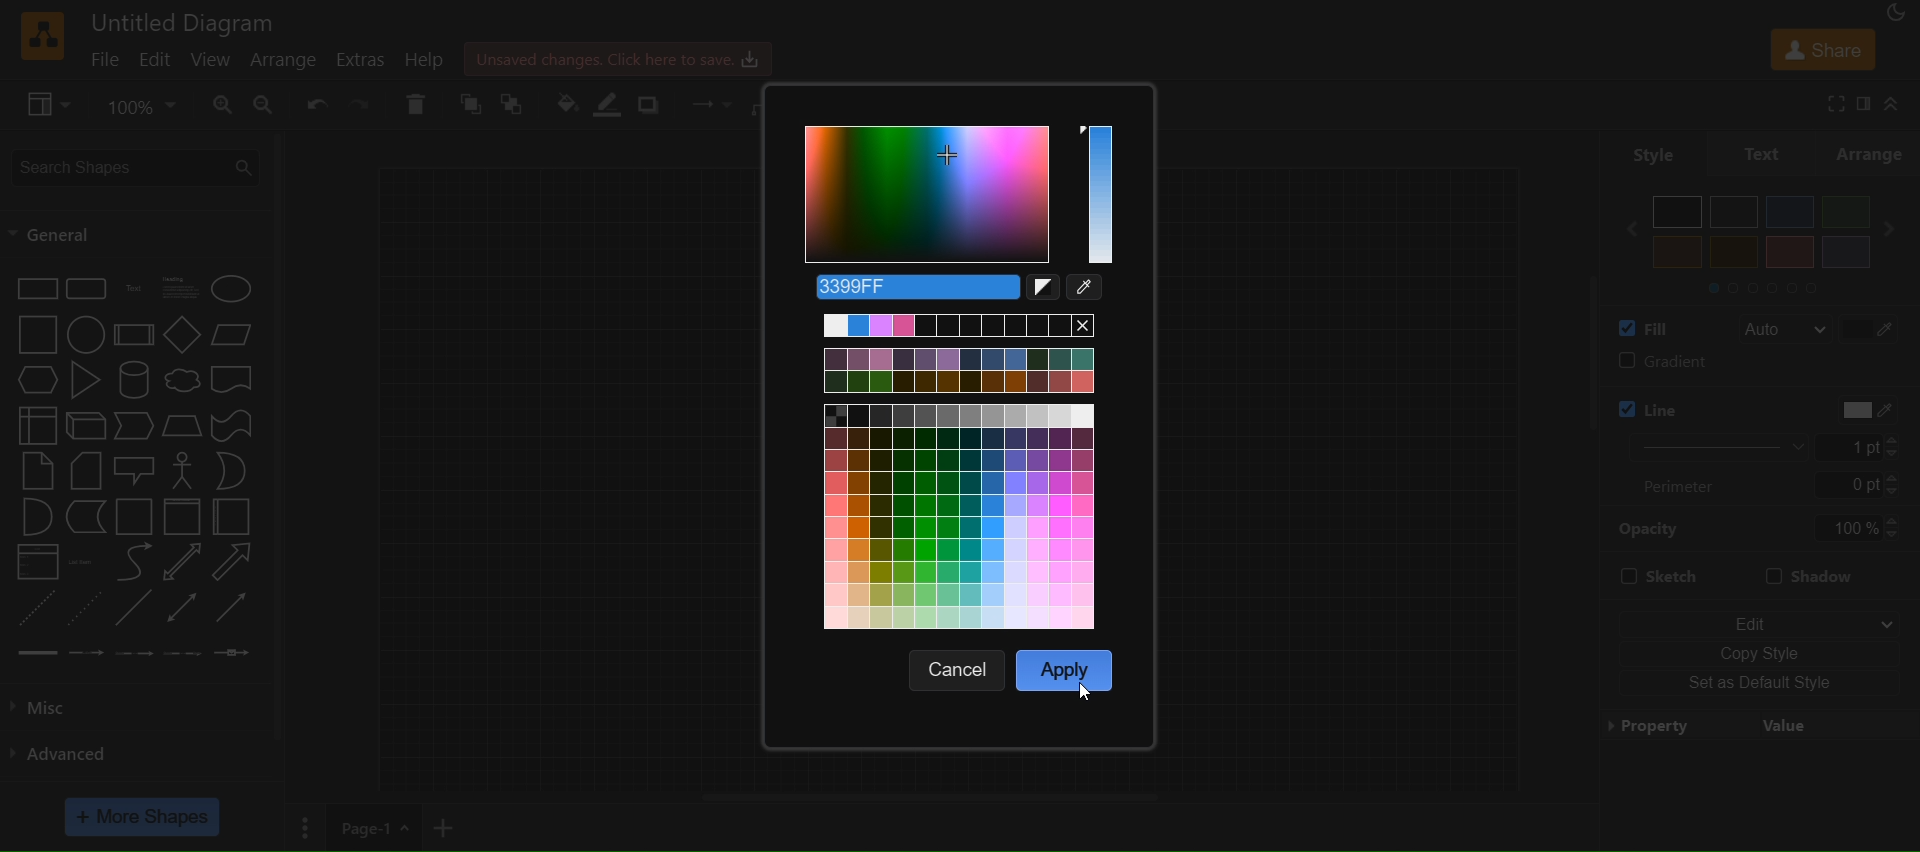 The width and height of the screenshot is (1920, 852). I want to click on rectangle, so click(36, 287).